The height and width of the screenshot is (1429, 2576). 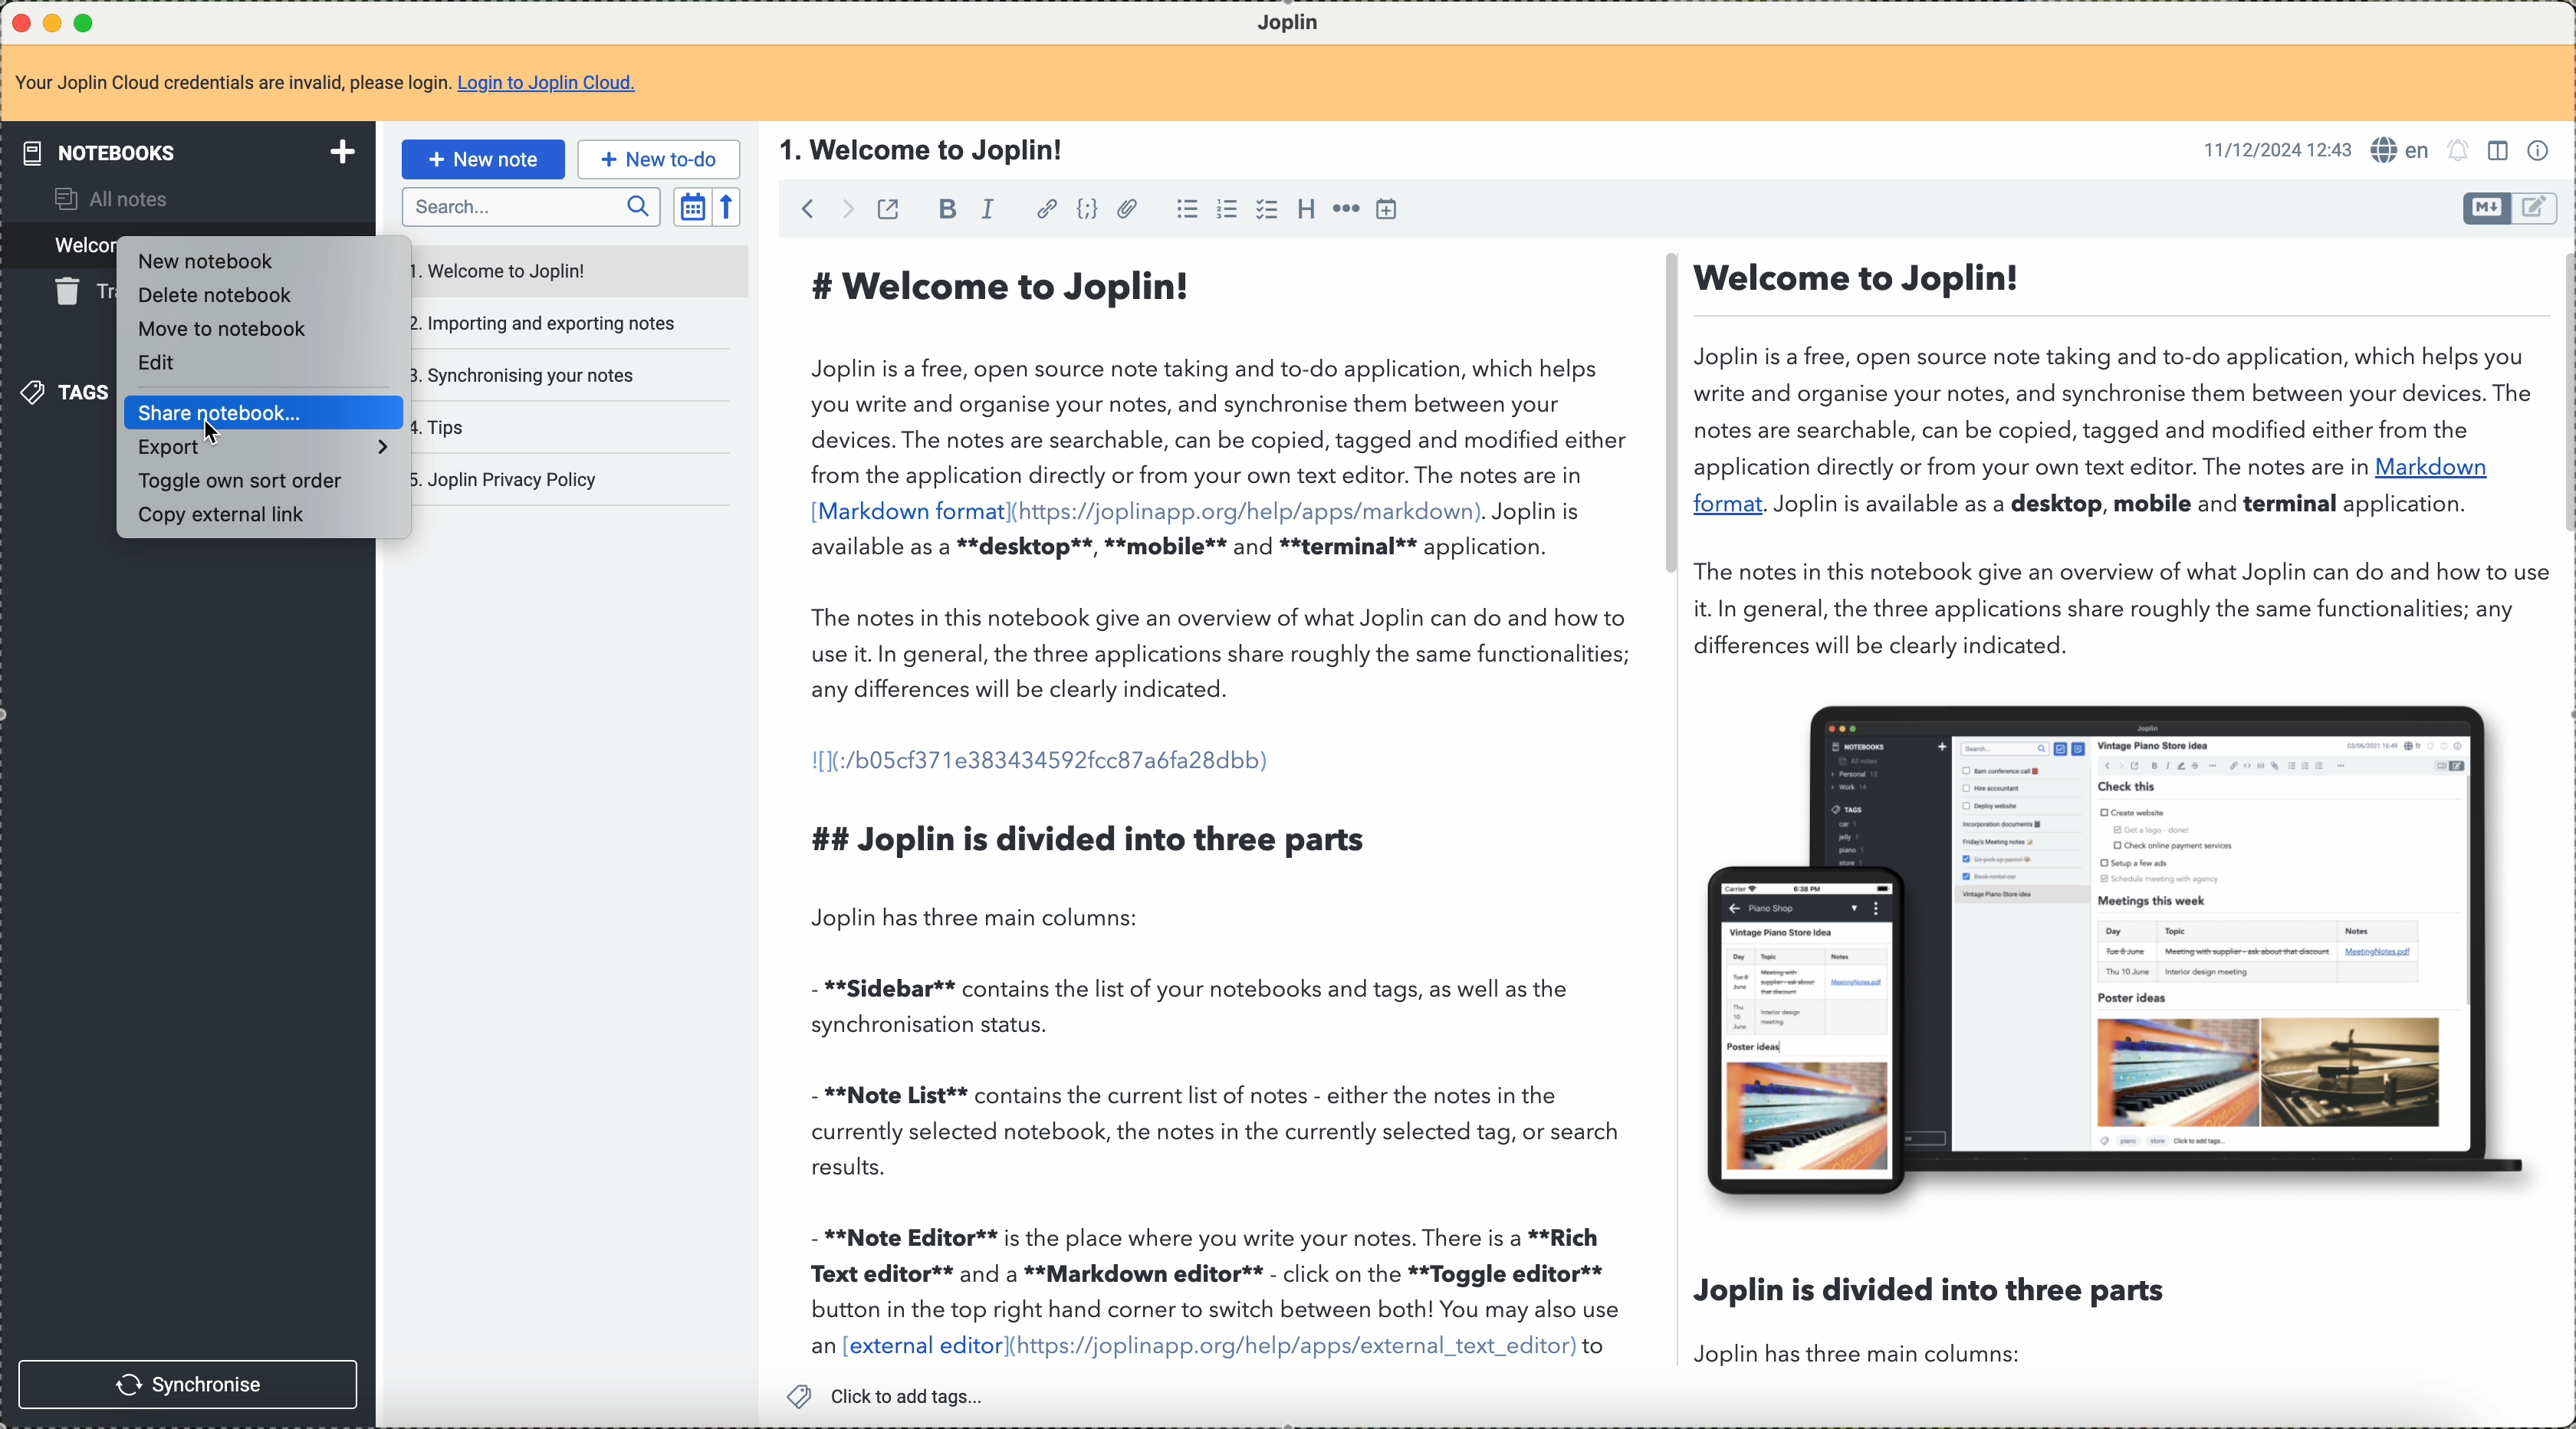 What do you see at coordinates (2275, 148) in the screenshot?
I see `11/12/2024 12:43` at bounding box center [2275, 148].